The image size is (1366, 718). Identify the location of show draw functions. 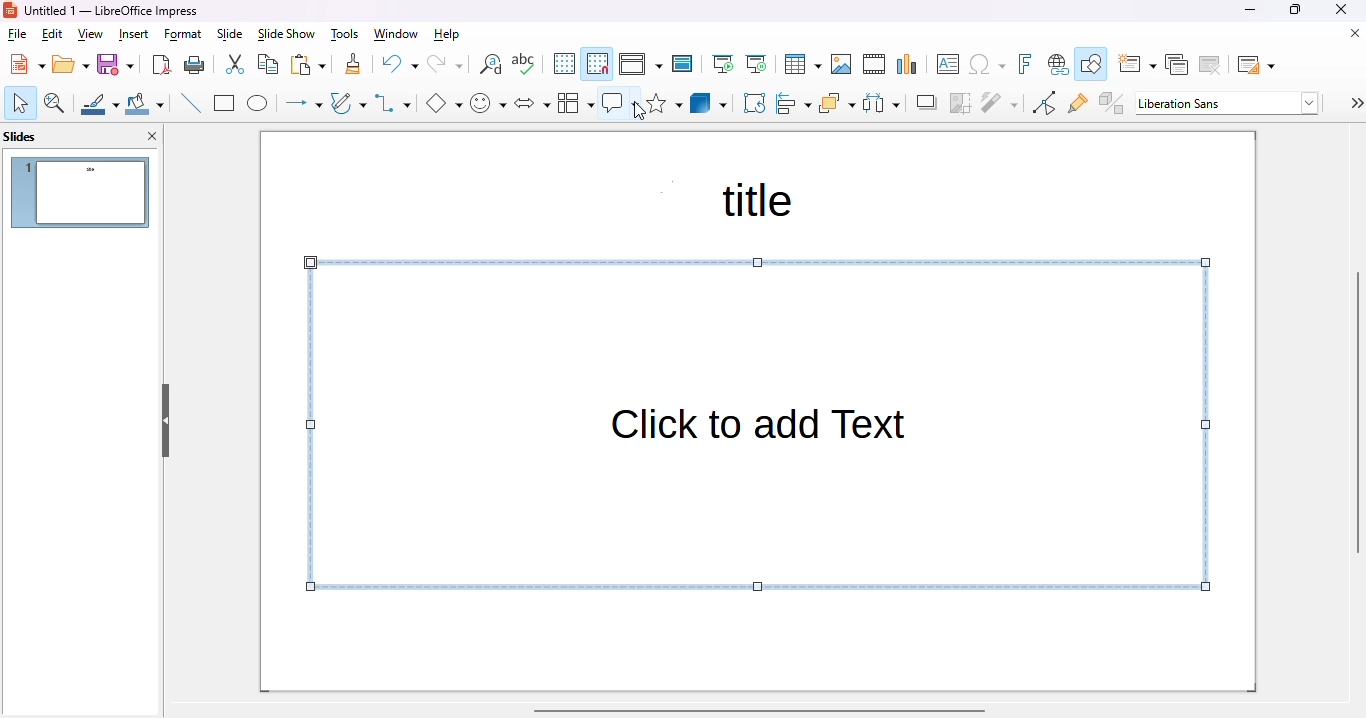
(1091, 63).